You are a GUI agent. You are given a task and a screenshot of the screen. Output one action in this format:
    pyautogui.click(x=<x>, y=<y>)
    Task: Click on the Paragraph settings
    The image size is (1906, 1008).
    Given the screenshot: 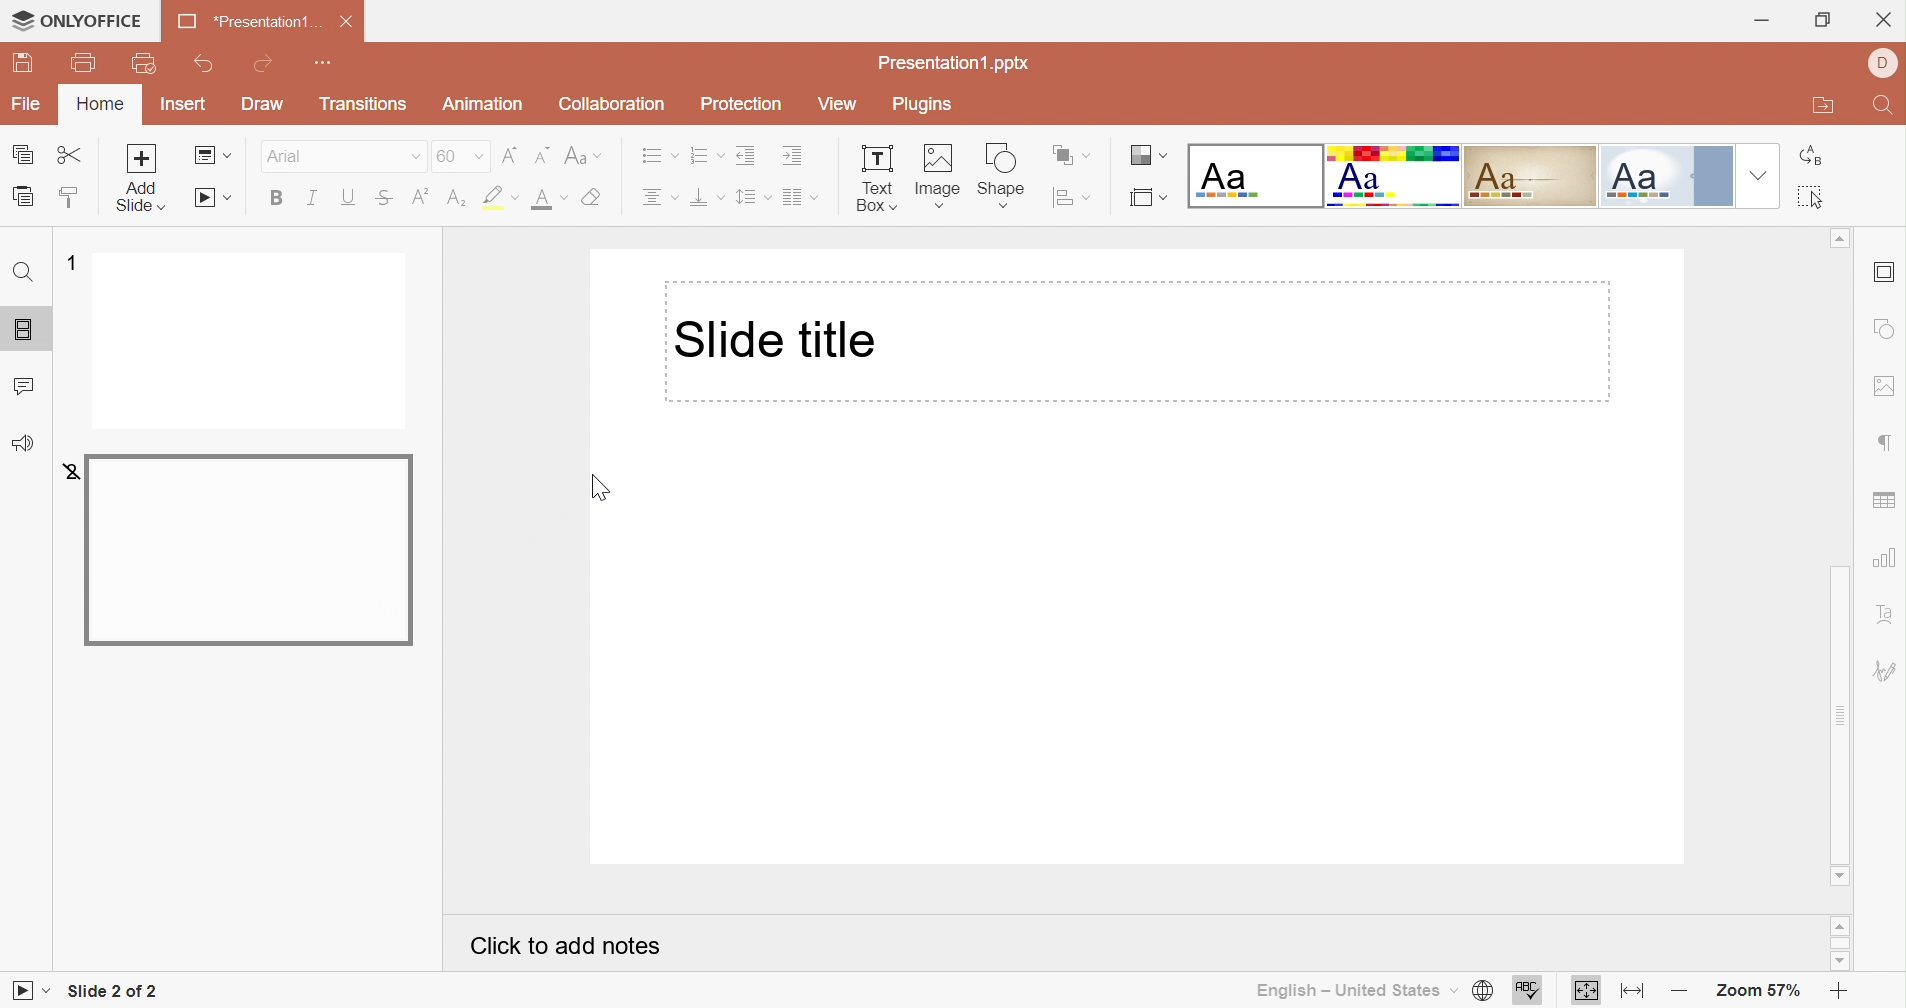 What is the action you would take?
    pyautogui.click(x=1885, y=444)
    